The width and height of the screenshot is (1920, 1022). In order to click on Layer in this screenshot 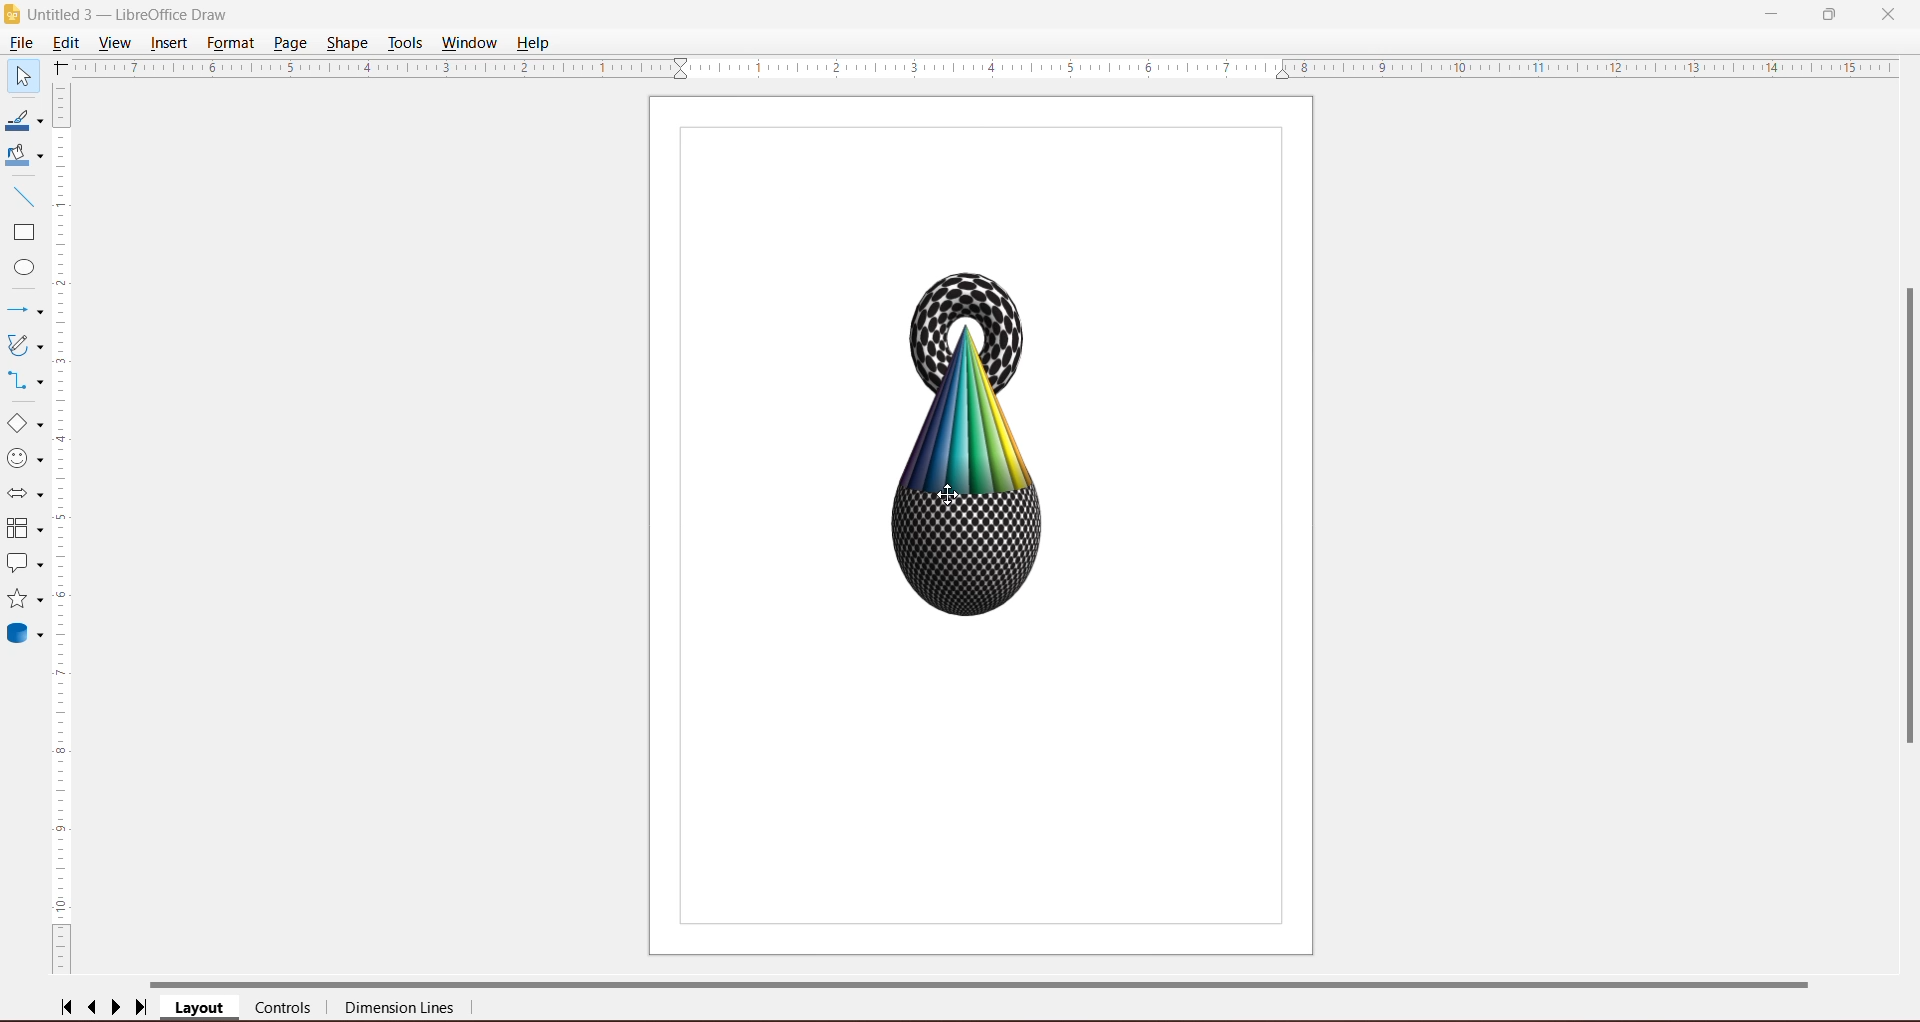, I will do `click(200, 1008)`.